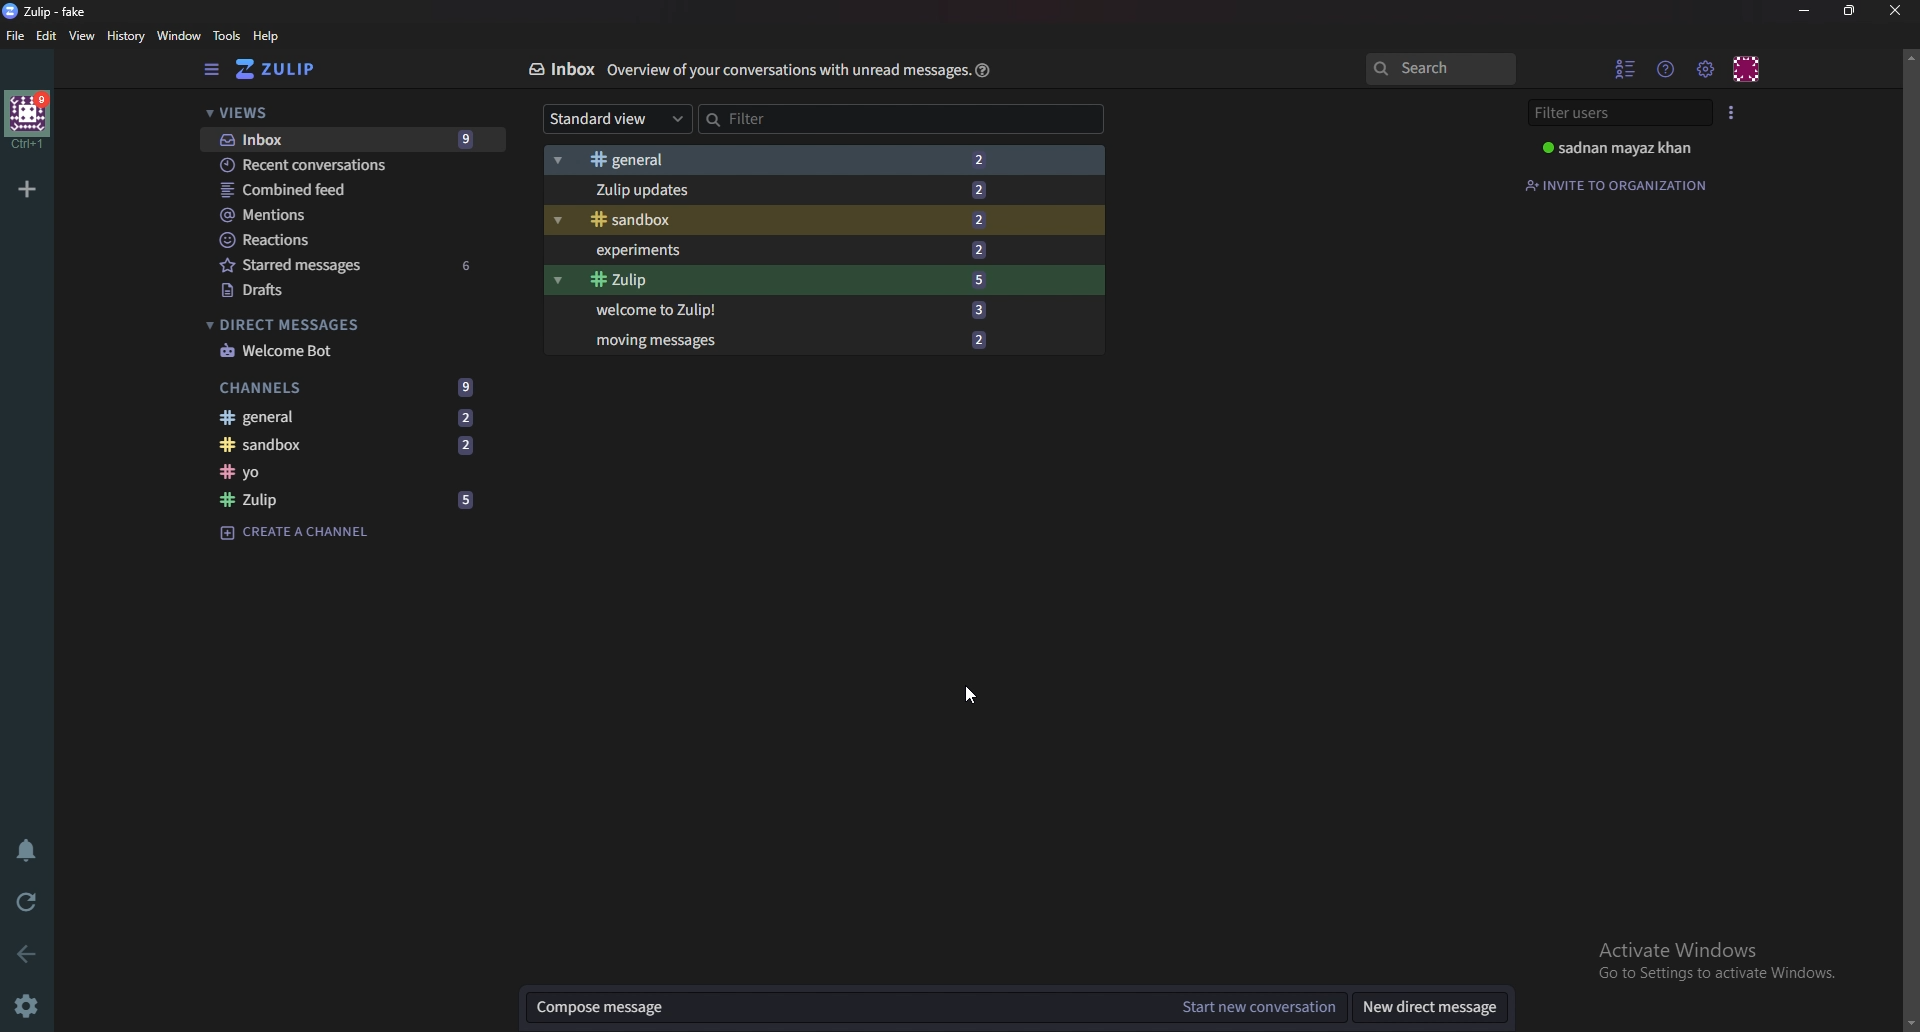 The image size is (1920, 1032). Describe the element at coordinates (366, 445) in the screenshot. I see `sandbox` at that location.